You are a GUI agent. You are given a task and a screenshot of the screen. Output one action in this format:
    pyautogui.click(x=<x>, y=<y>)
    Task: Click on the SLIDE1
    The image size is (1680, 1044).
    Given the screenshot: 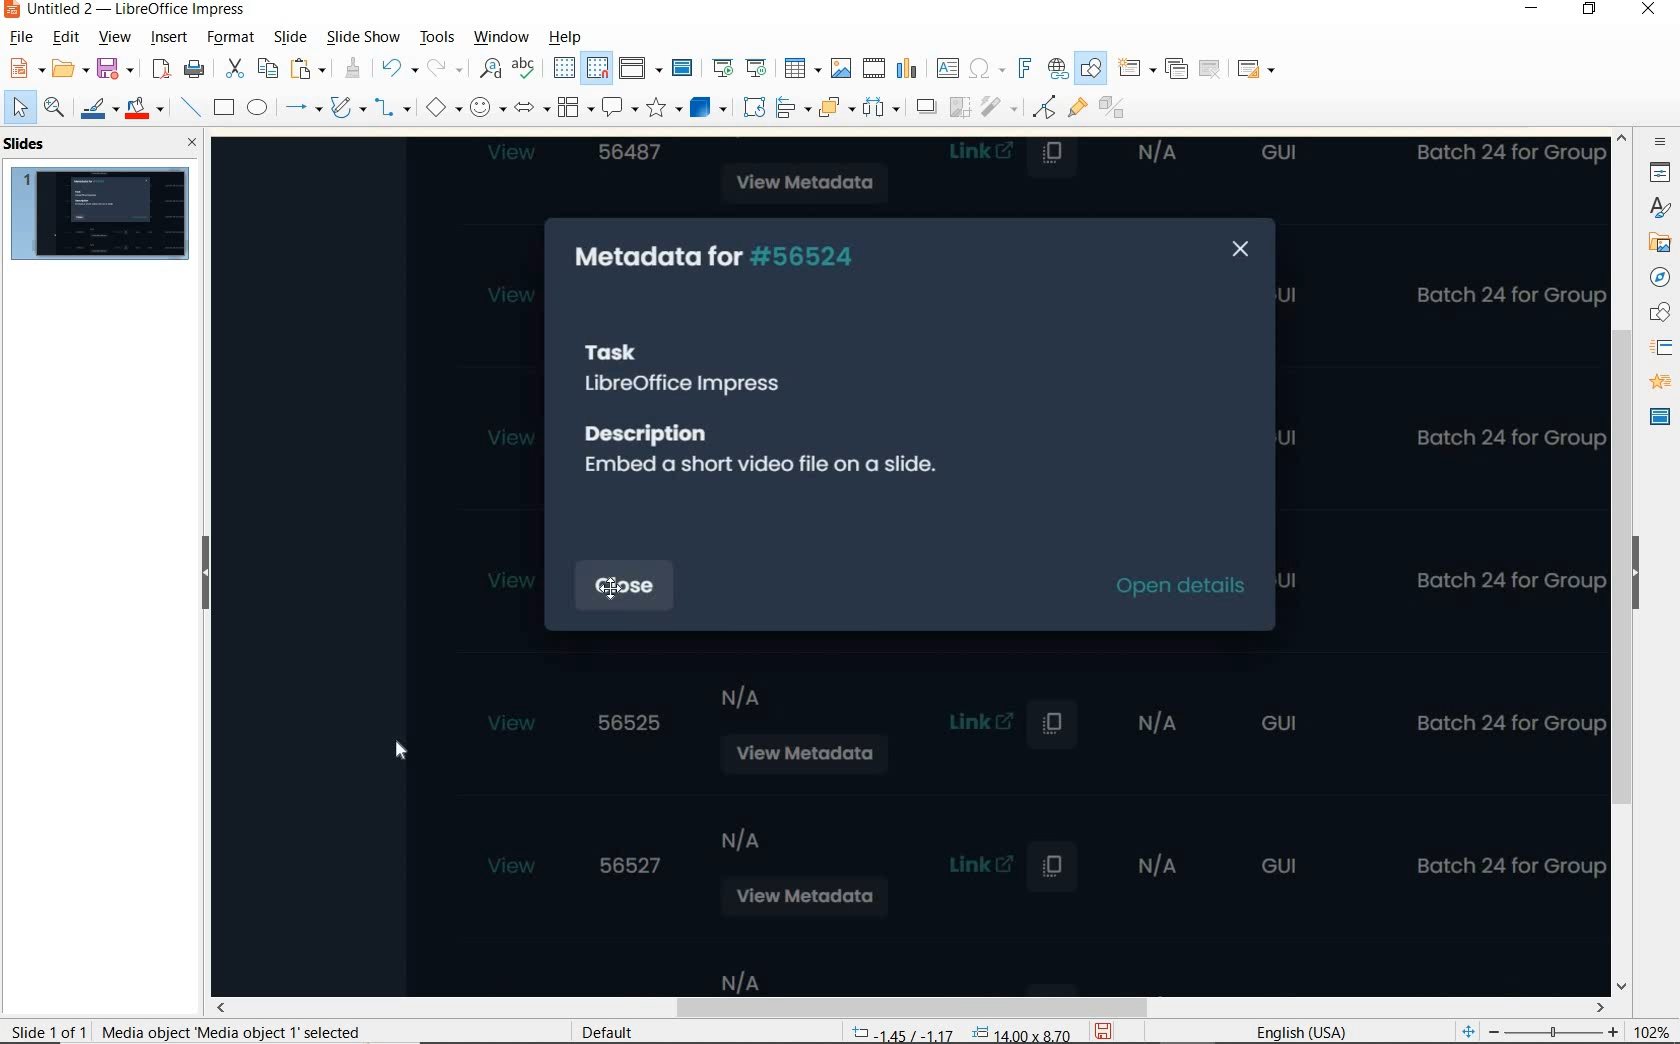 What is the action you would take?
    pyautogui.click(x=101, y=213)
    